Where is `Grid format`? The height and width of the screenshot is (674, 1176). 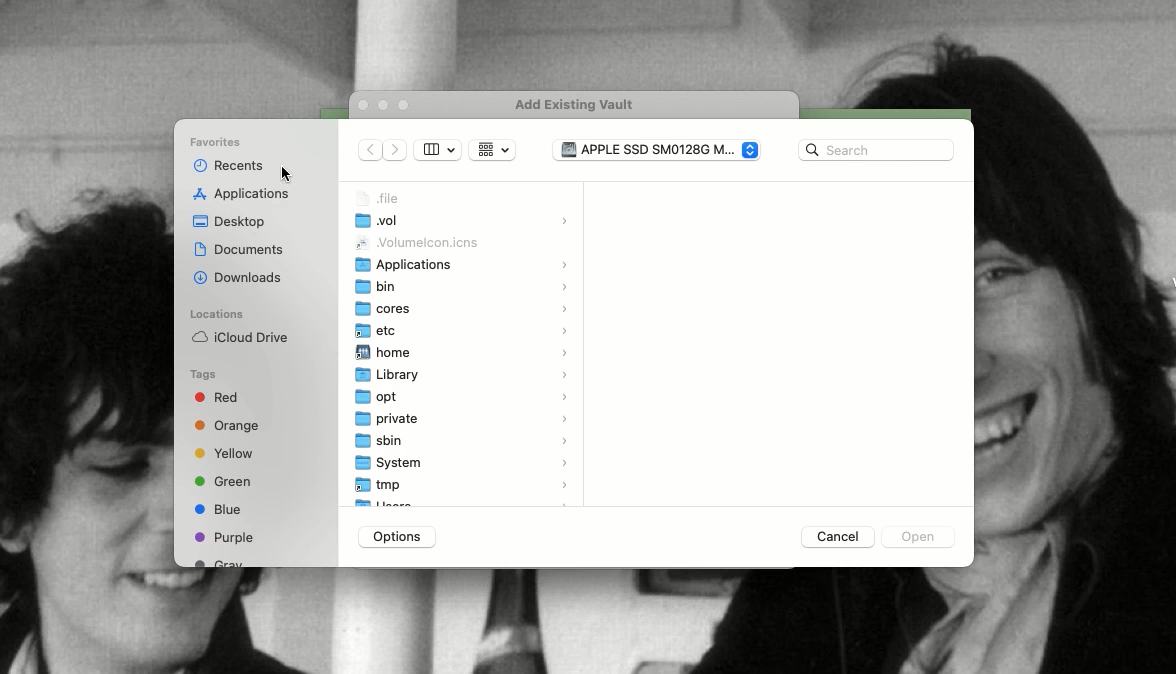
Grid format is located at coordinates (492, 150).